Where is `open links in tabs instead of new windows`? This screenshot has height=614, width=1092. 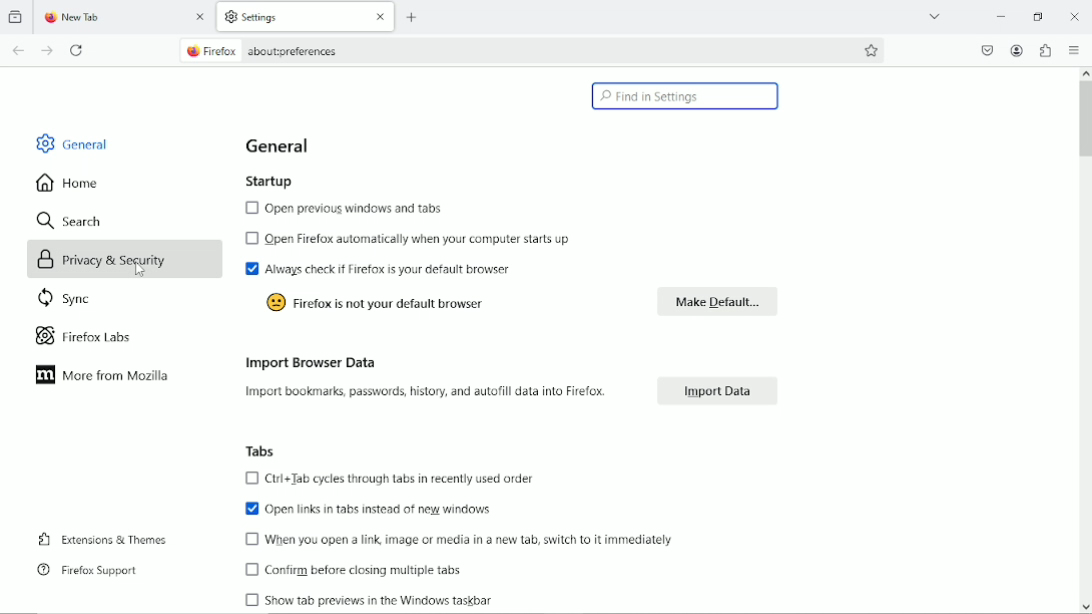 open links in tabs instead of new windows is located at coordinates (386, 510).